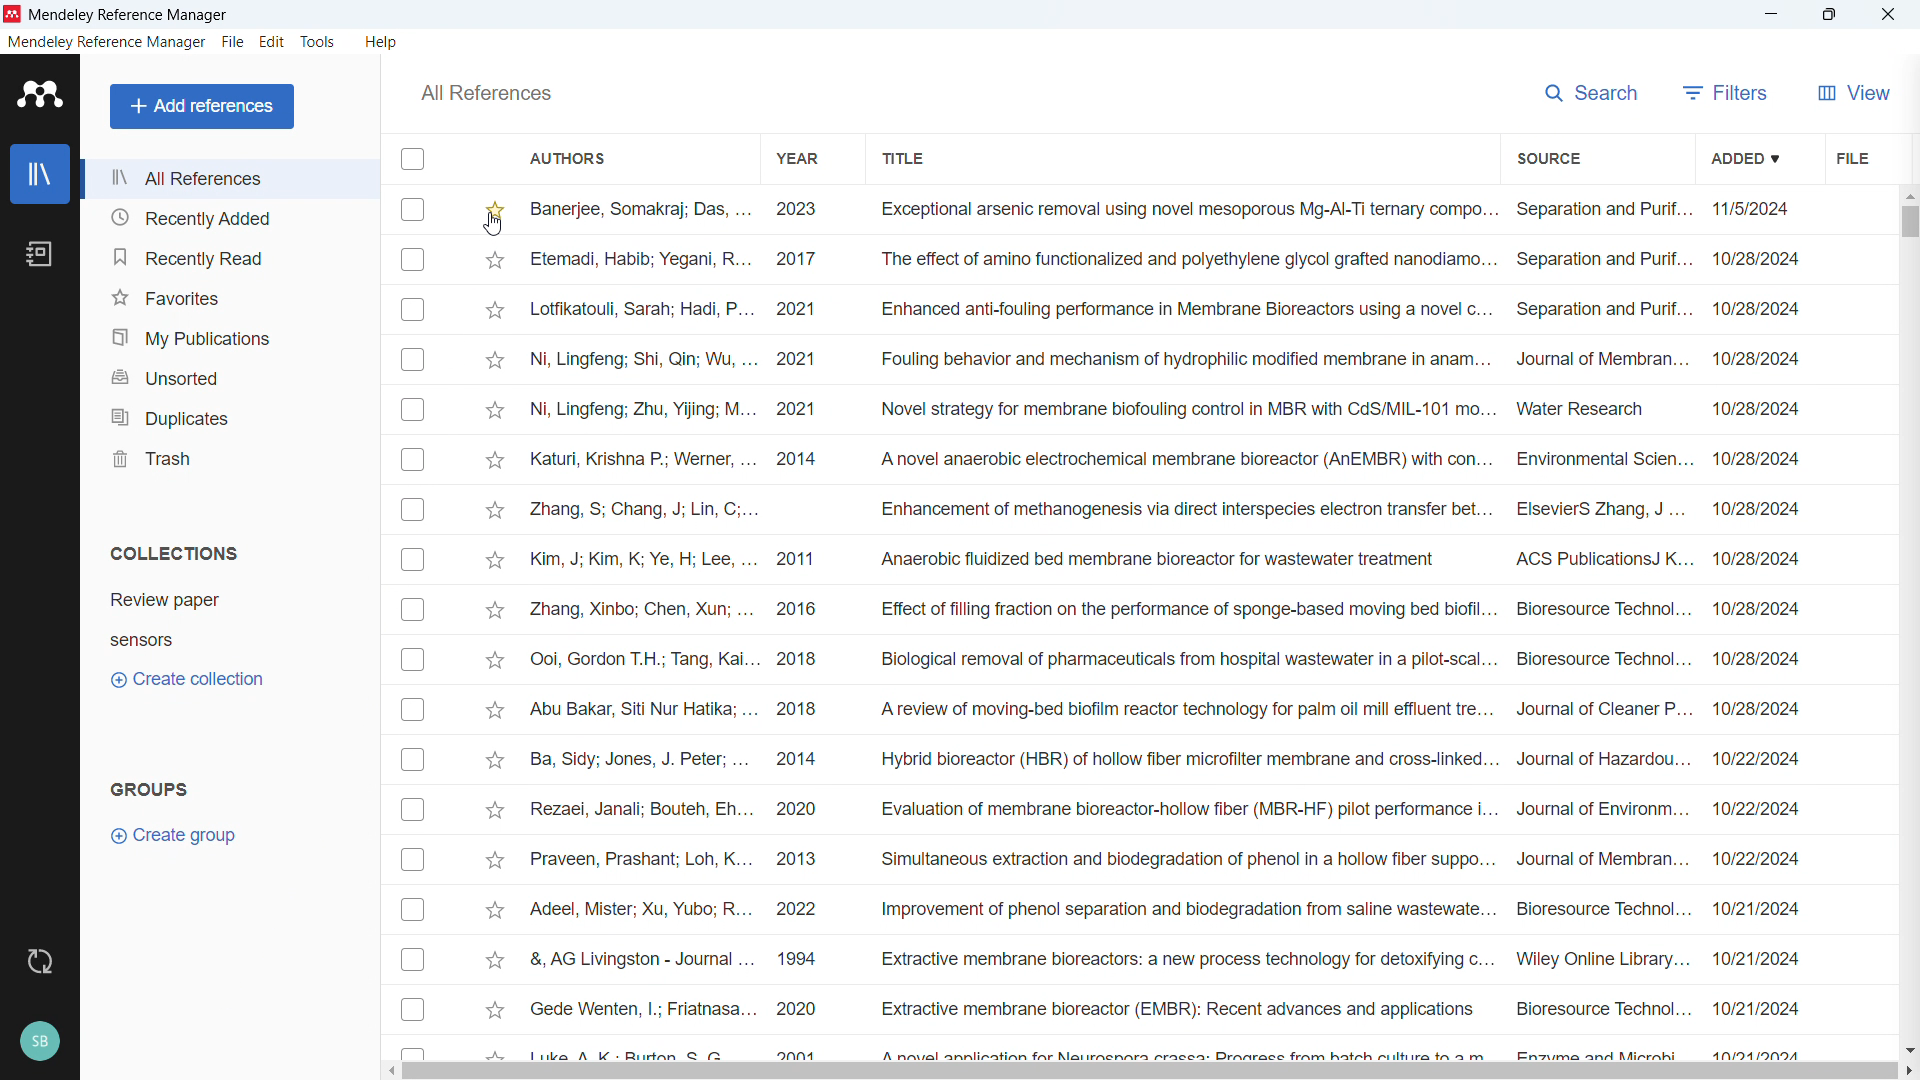  Describe the element at coordinates (40, 173) in the screenshot. I see `library` at that location.